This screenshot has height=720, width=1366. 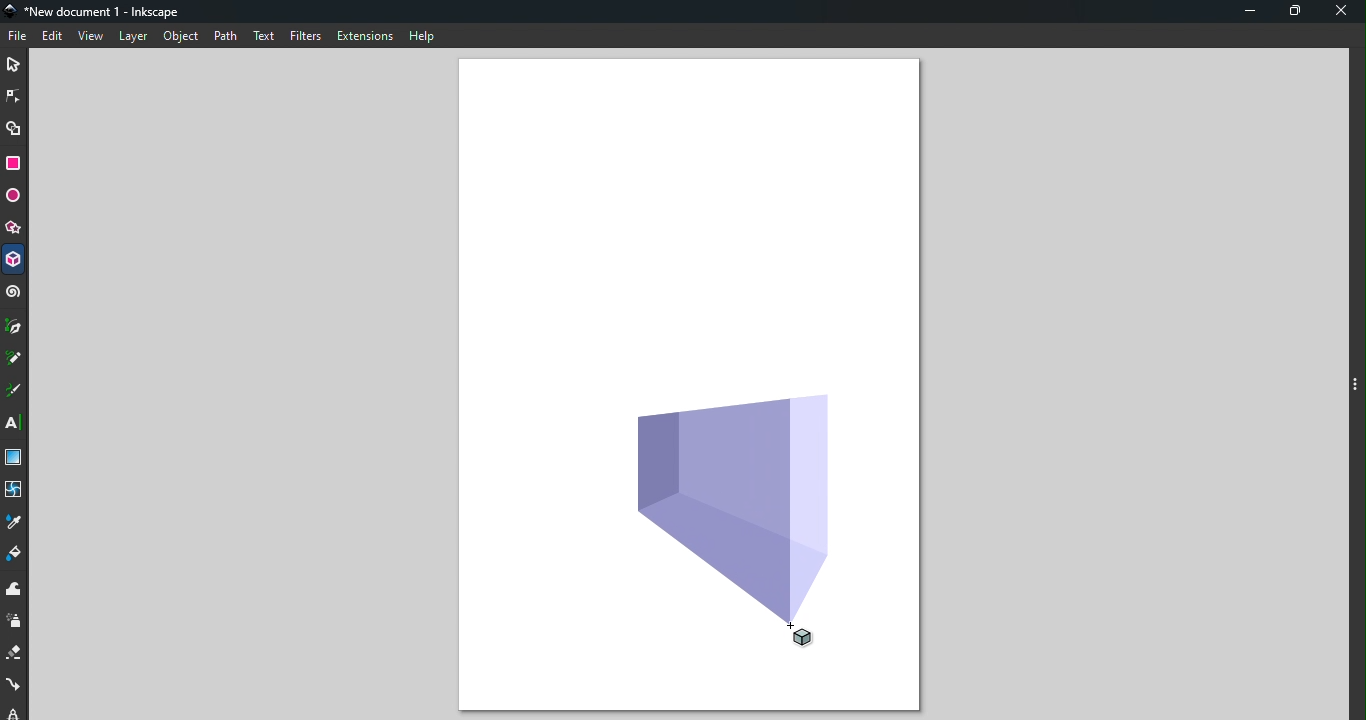 I want to click on Filters, so click(x=307, y=35).